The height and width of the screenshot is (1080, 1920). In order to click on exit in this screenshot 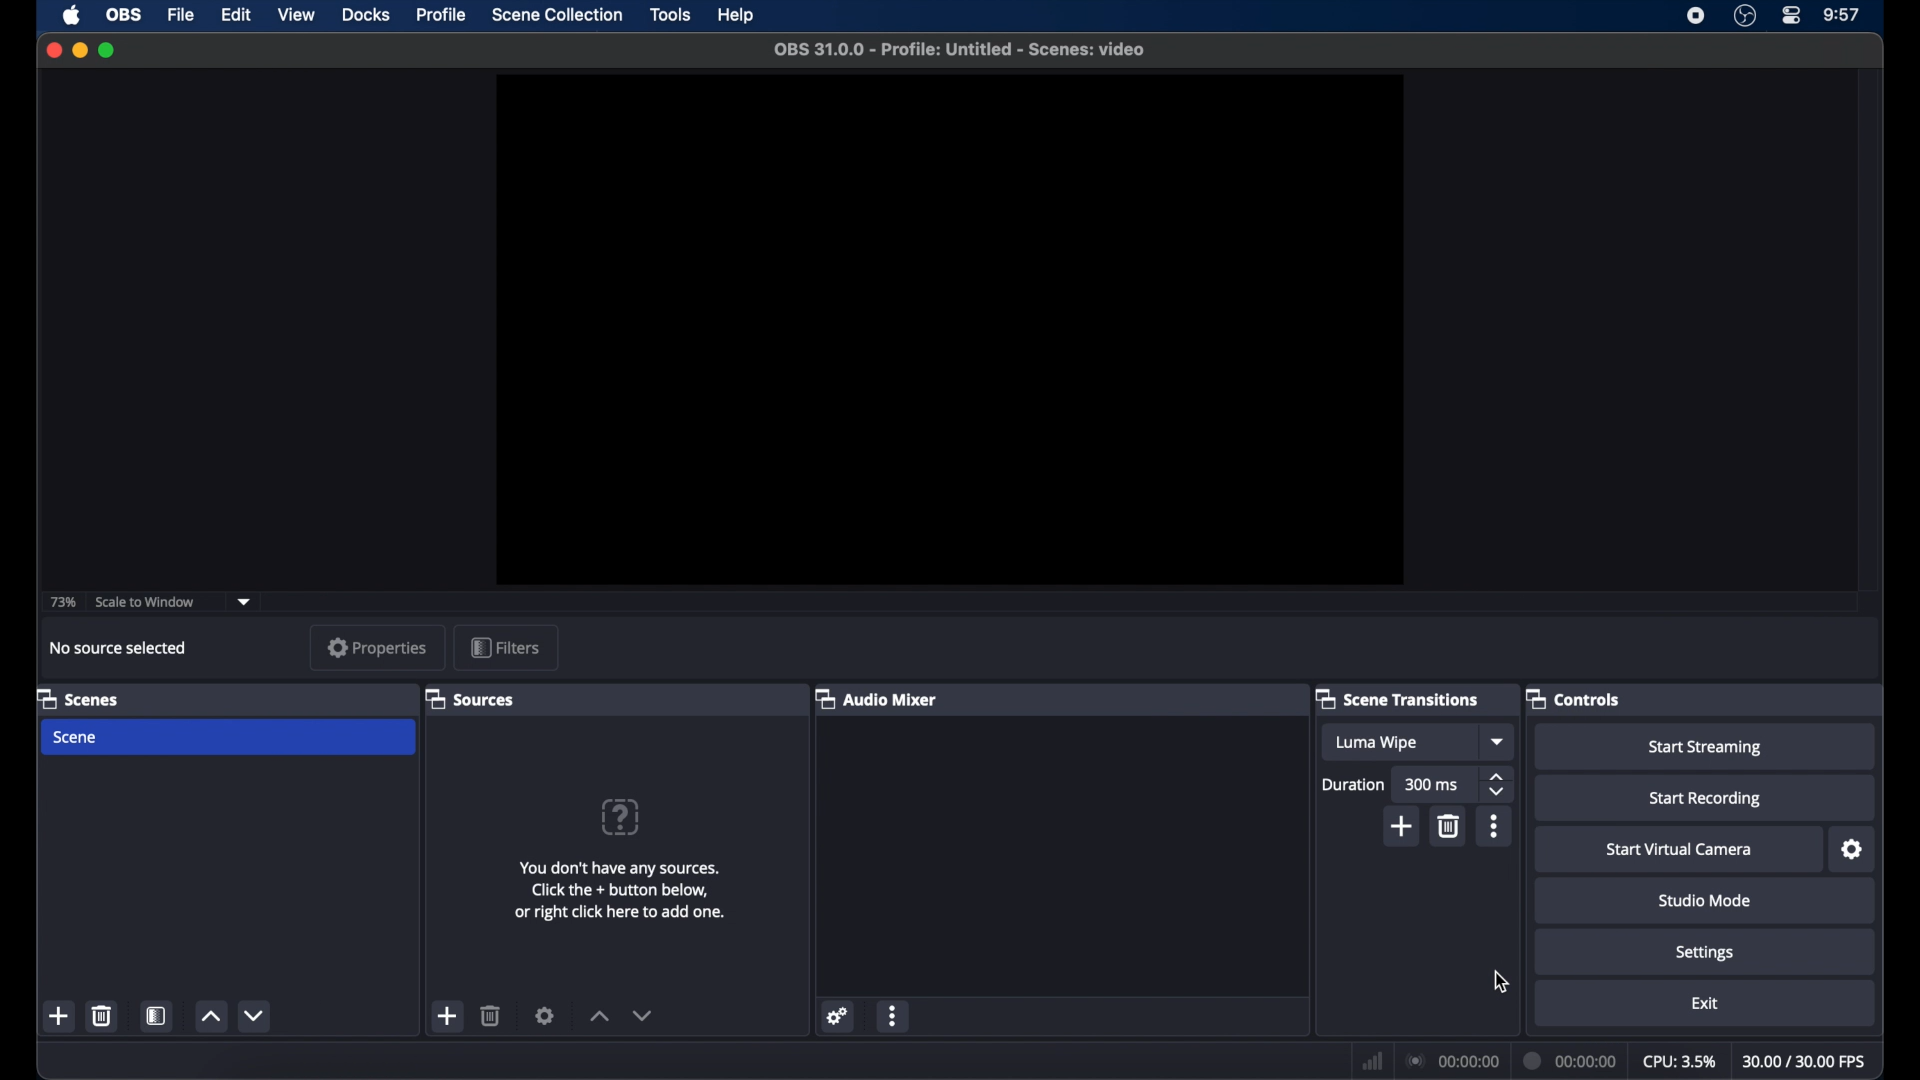, I will do `click(1704, 1003)`.